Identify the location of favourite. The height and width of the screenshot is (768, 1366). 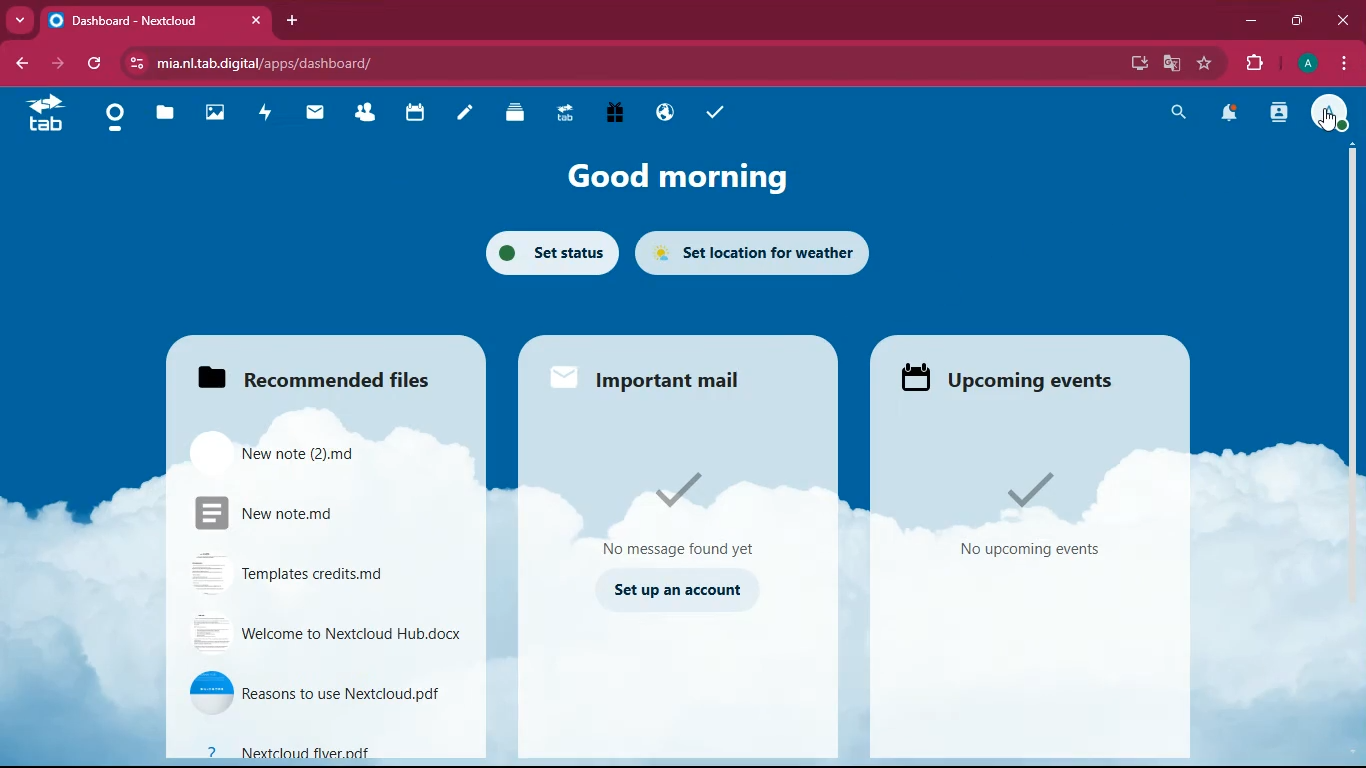
(1201, 64).